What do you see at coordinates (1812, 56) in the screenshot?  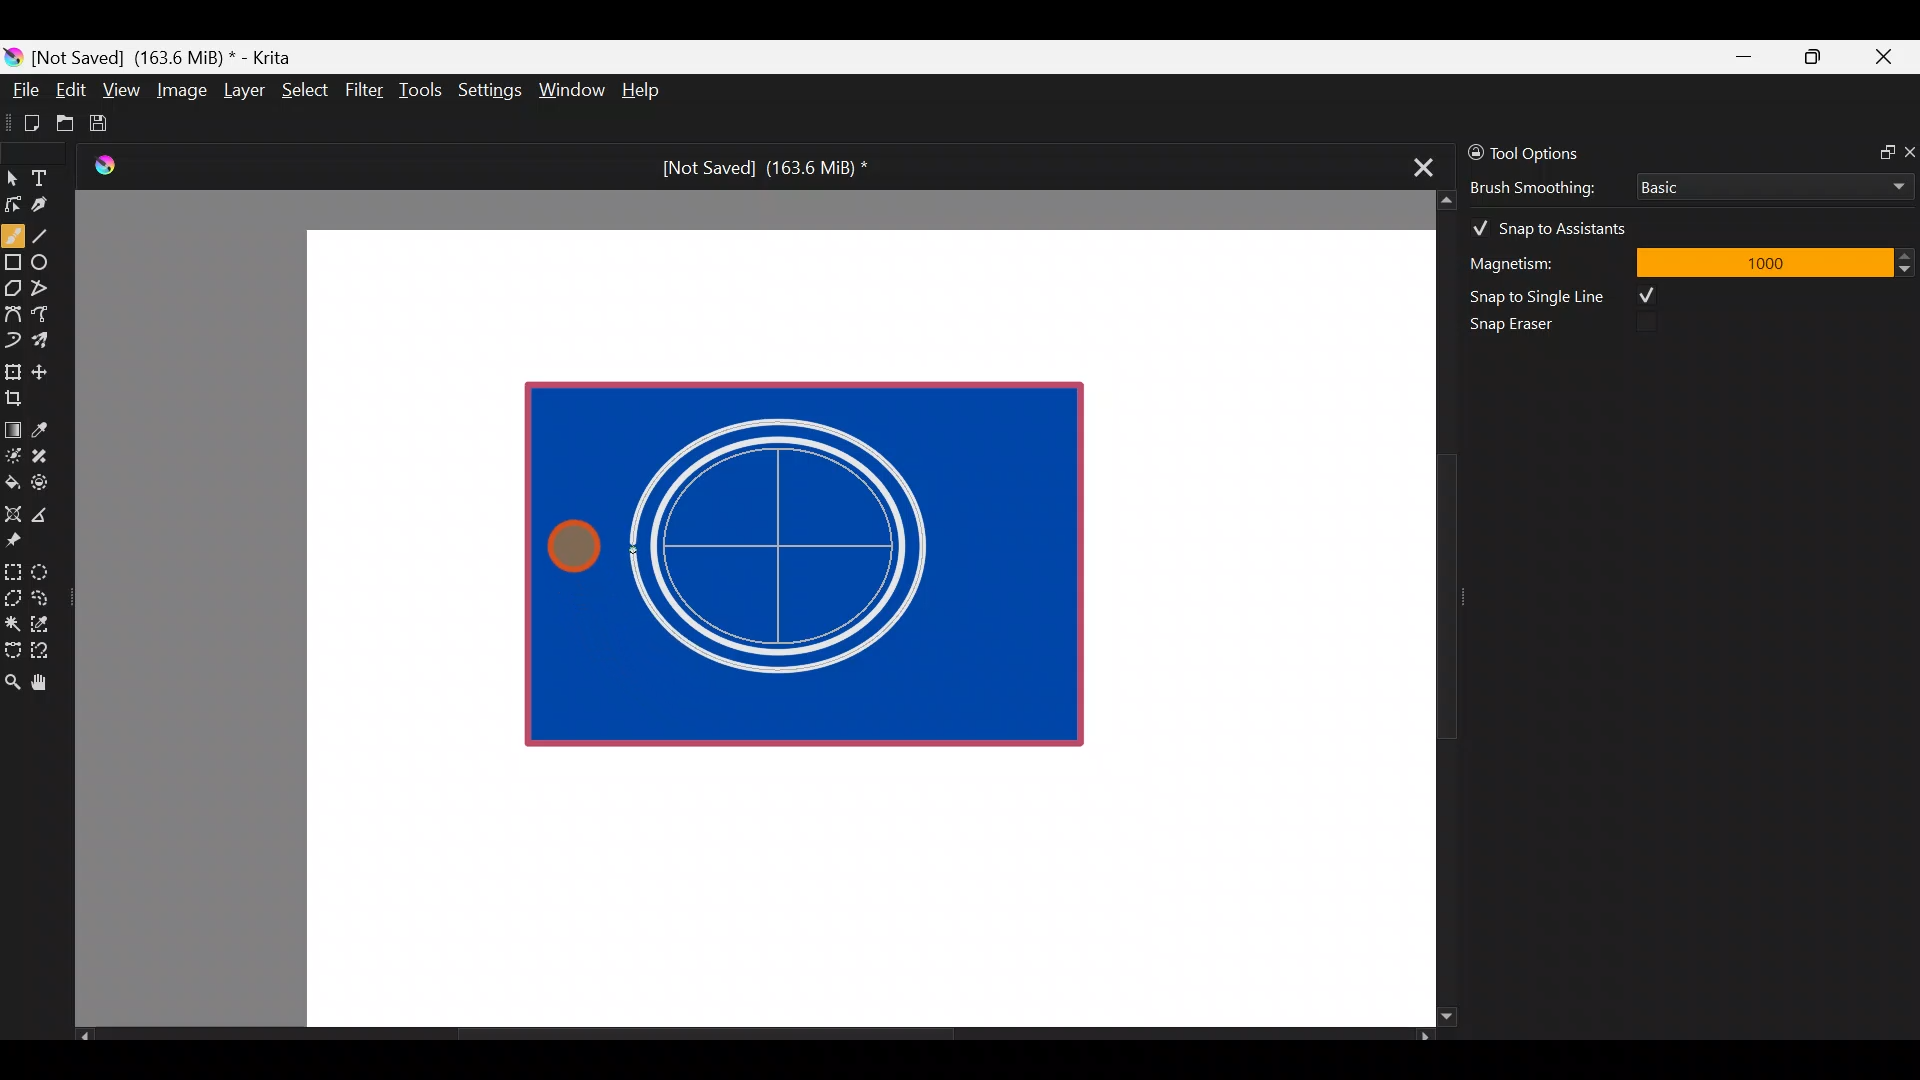 I see `Maximize` at bounding box center [1812, 56].